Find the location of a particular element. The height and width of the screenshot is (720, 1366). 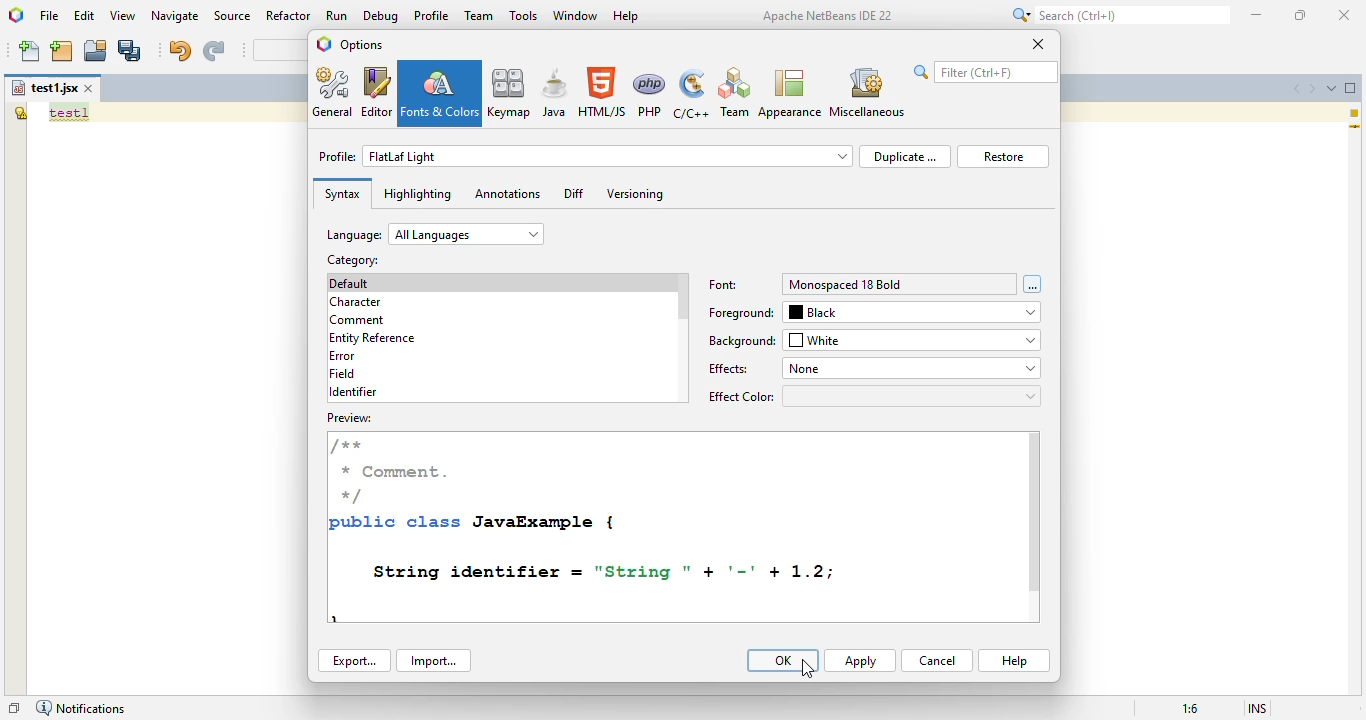

minimize is located at coordinates (1257, 14).